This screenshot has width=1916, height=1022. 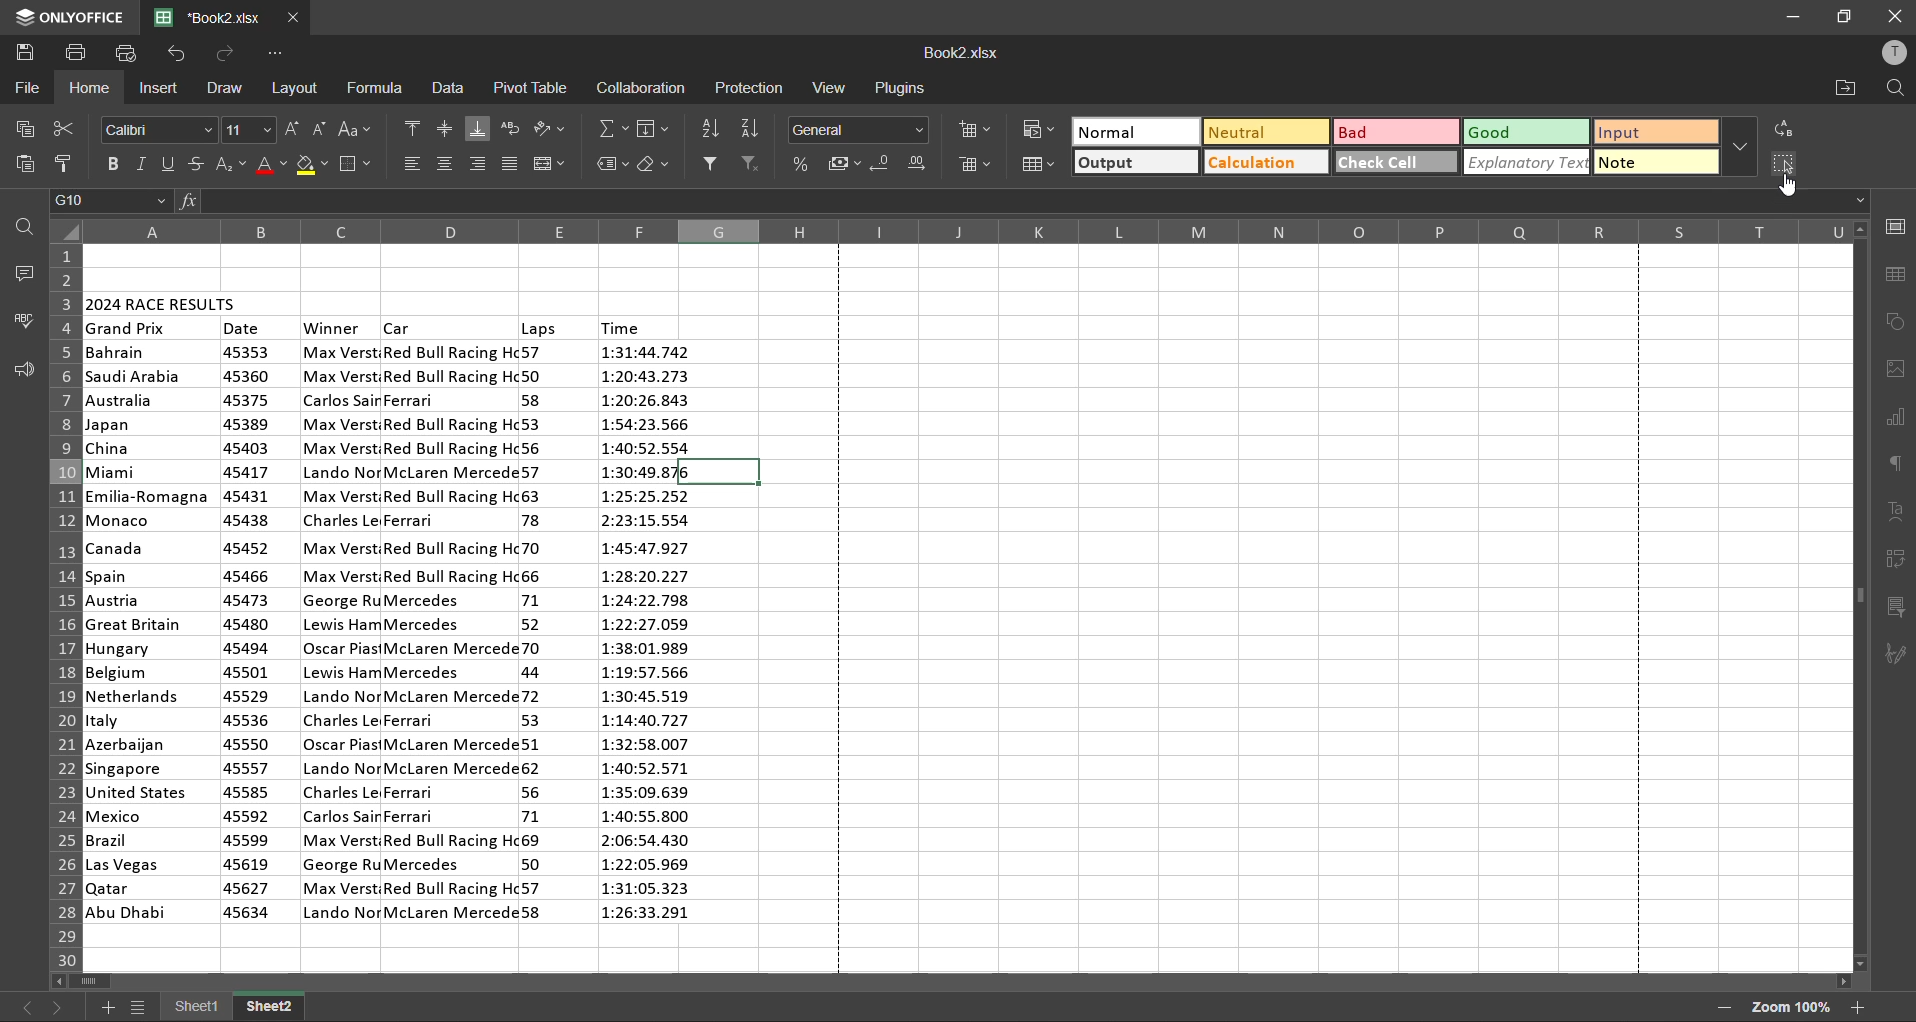 What do you see at coordinates (115, 164) in the screenshot?
I see `bold` at bounding box center [115, 164].